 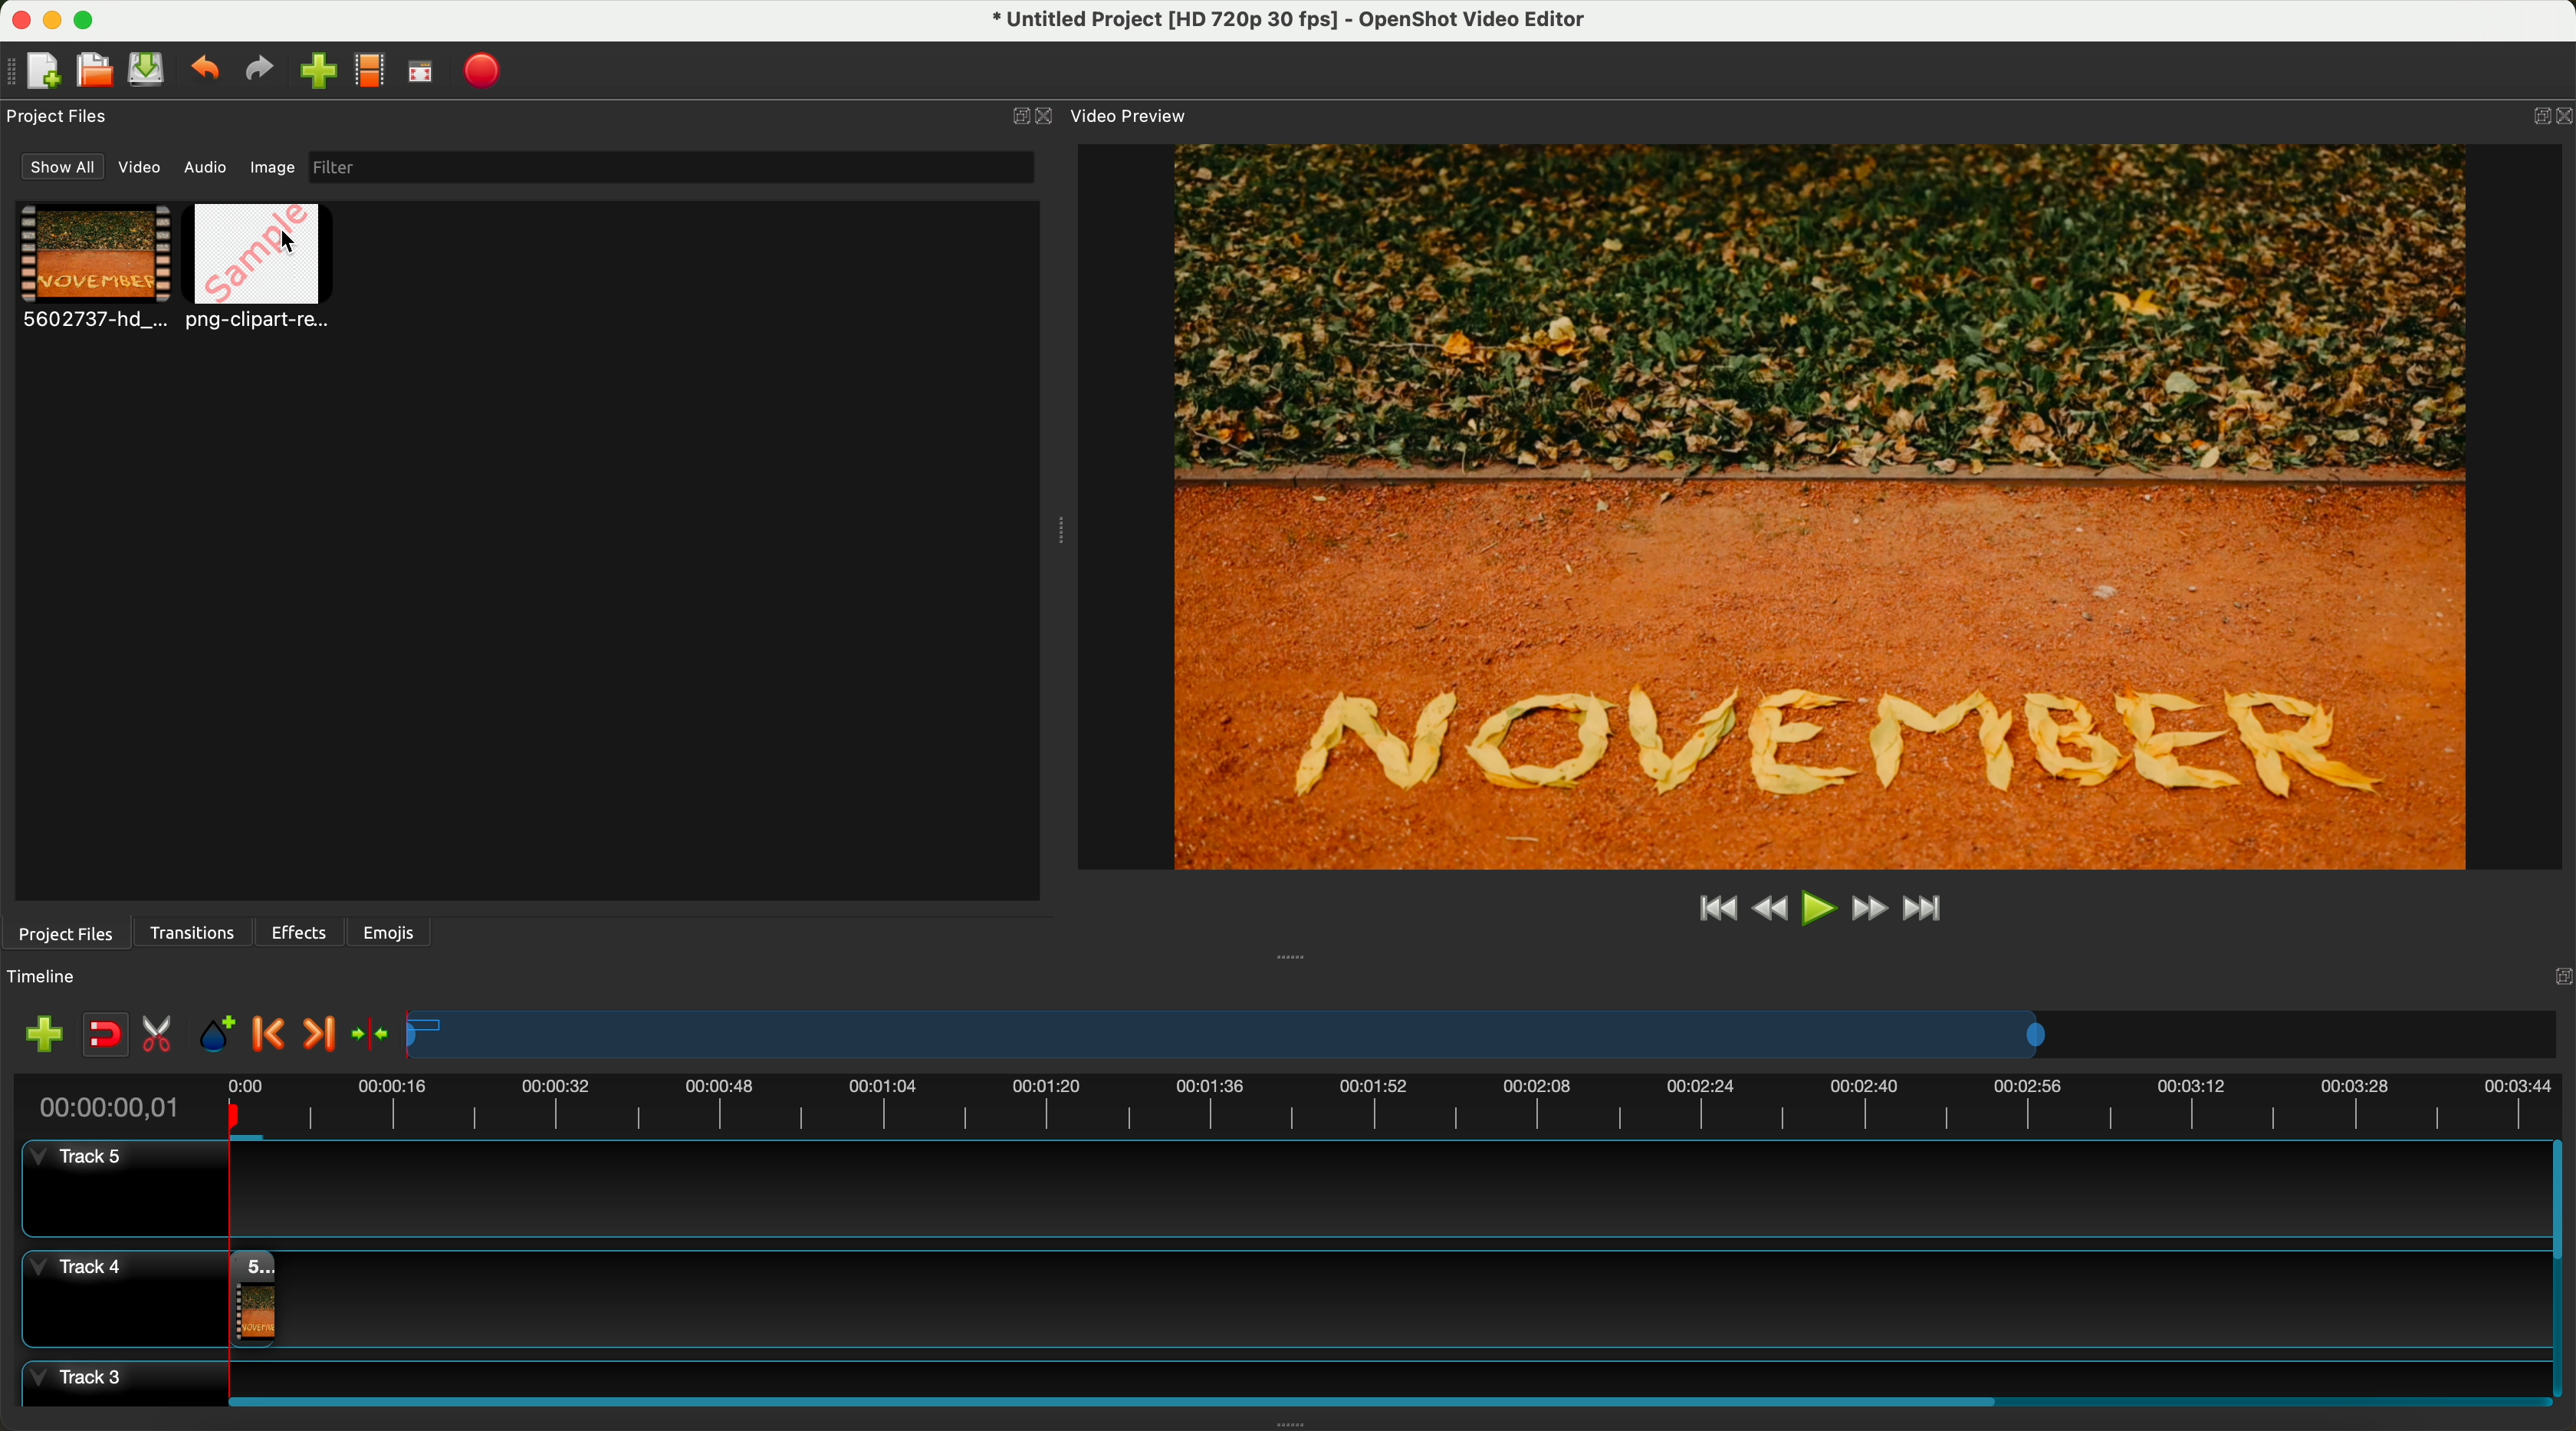 I want to click on fast foward, so click(x=1867, y=911).